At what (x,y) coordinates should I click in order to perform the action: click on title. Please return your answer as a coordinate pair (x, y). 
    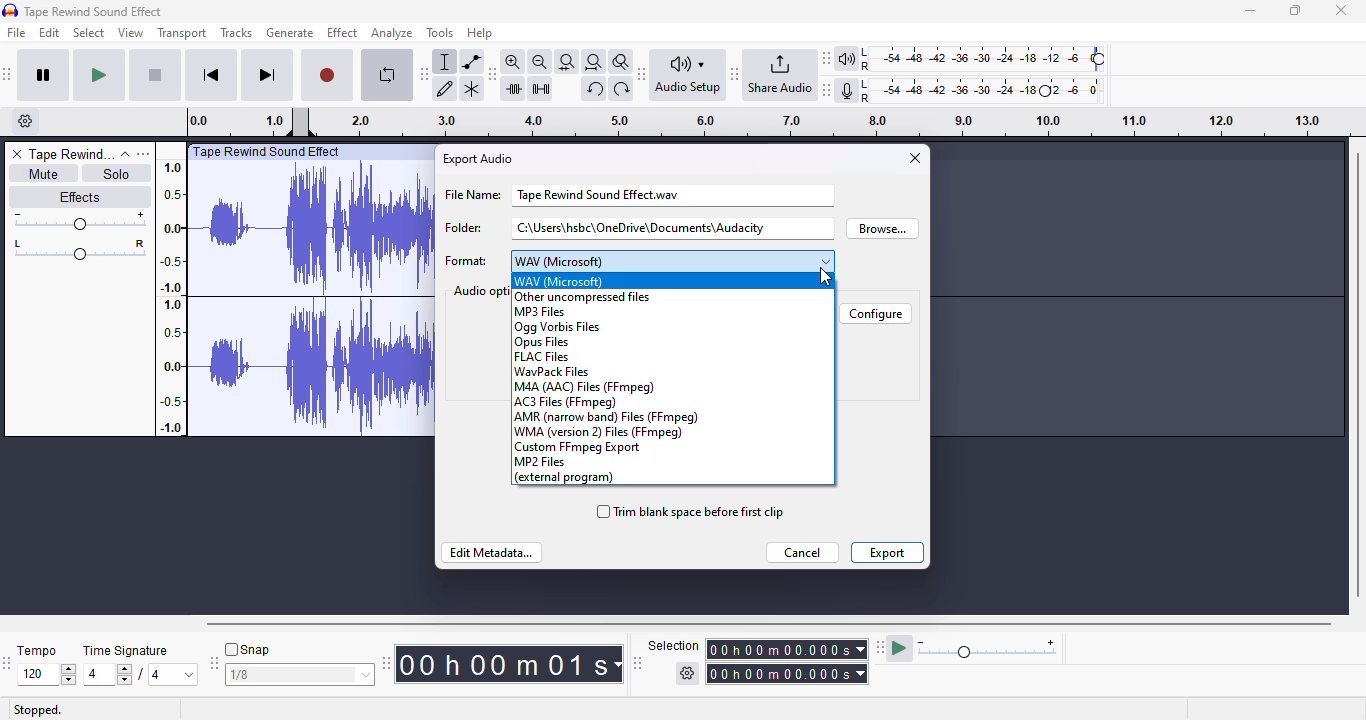
    Looking at the image, I should click on (93, 11).